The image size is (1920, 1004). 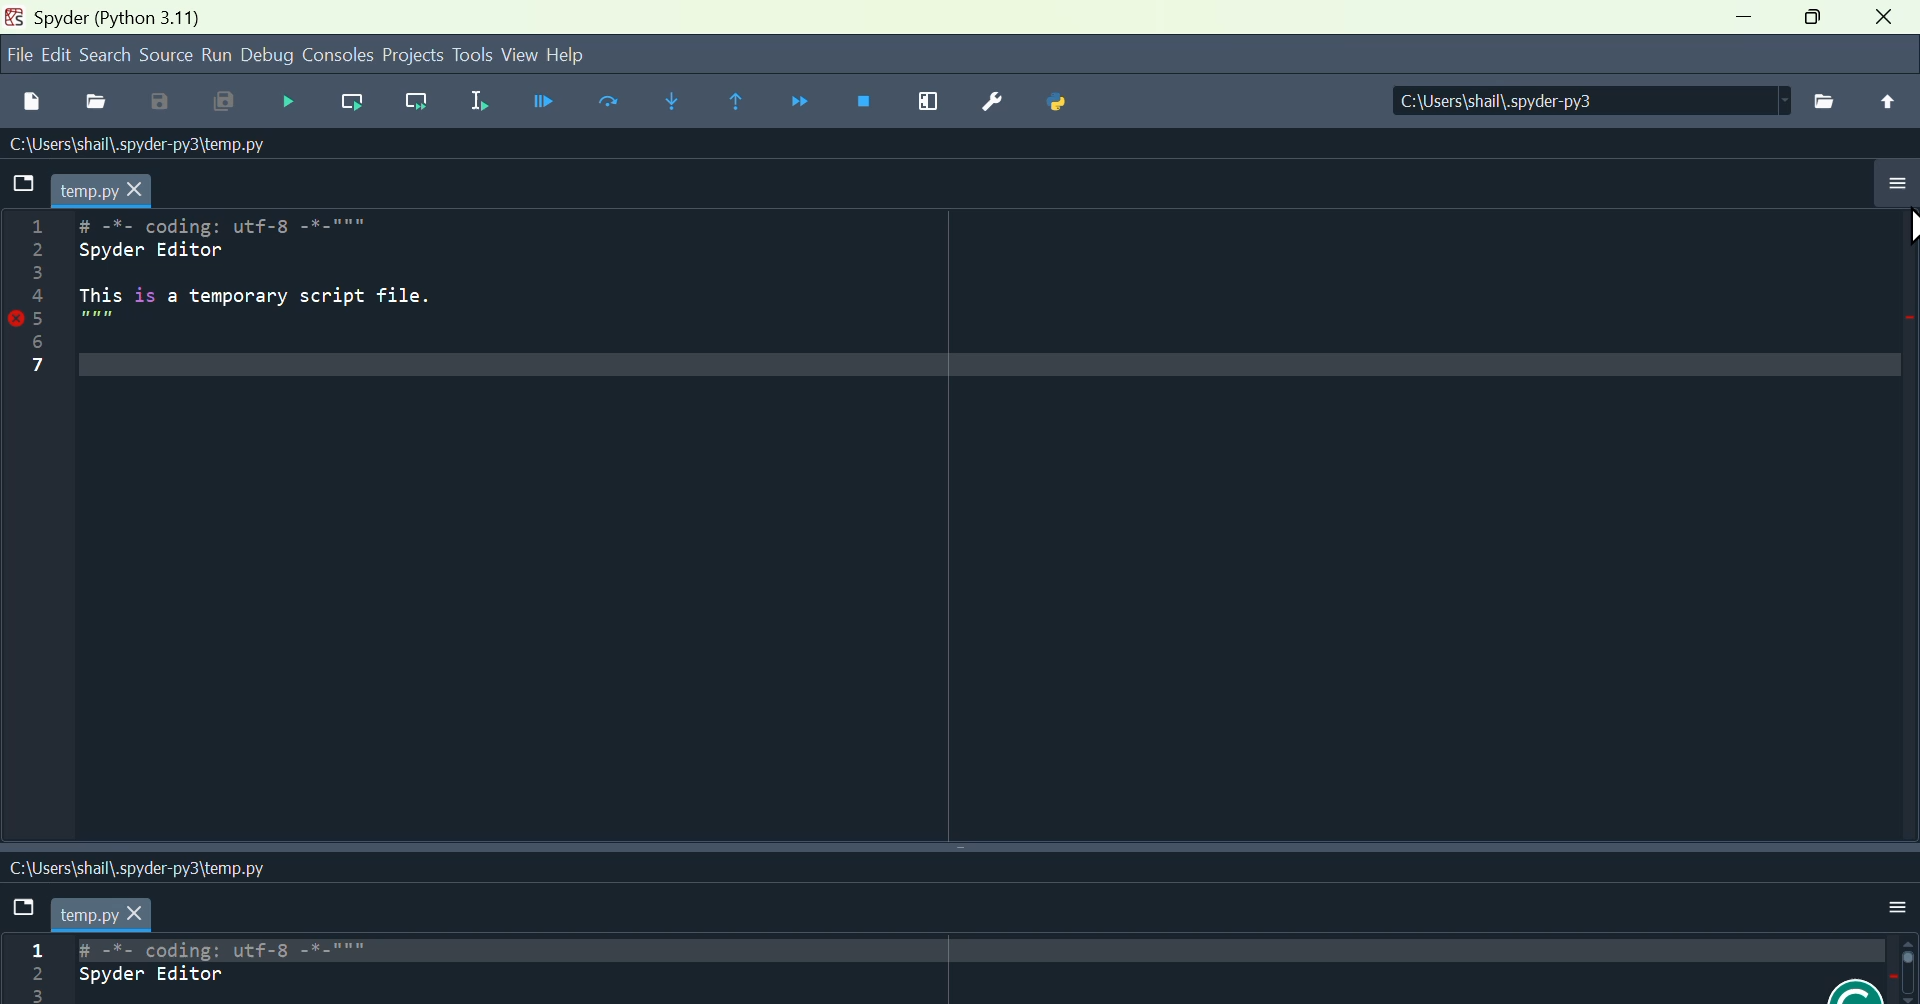 I want to click on File, so click(x=31, y=908).